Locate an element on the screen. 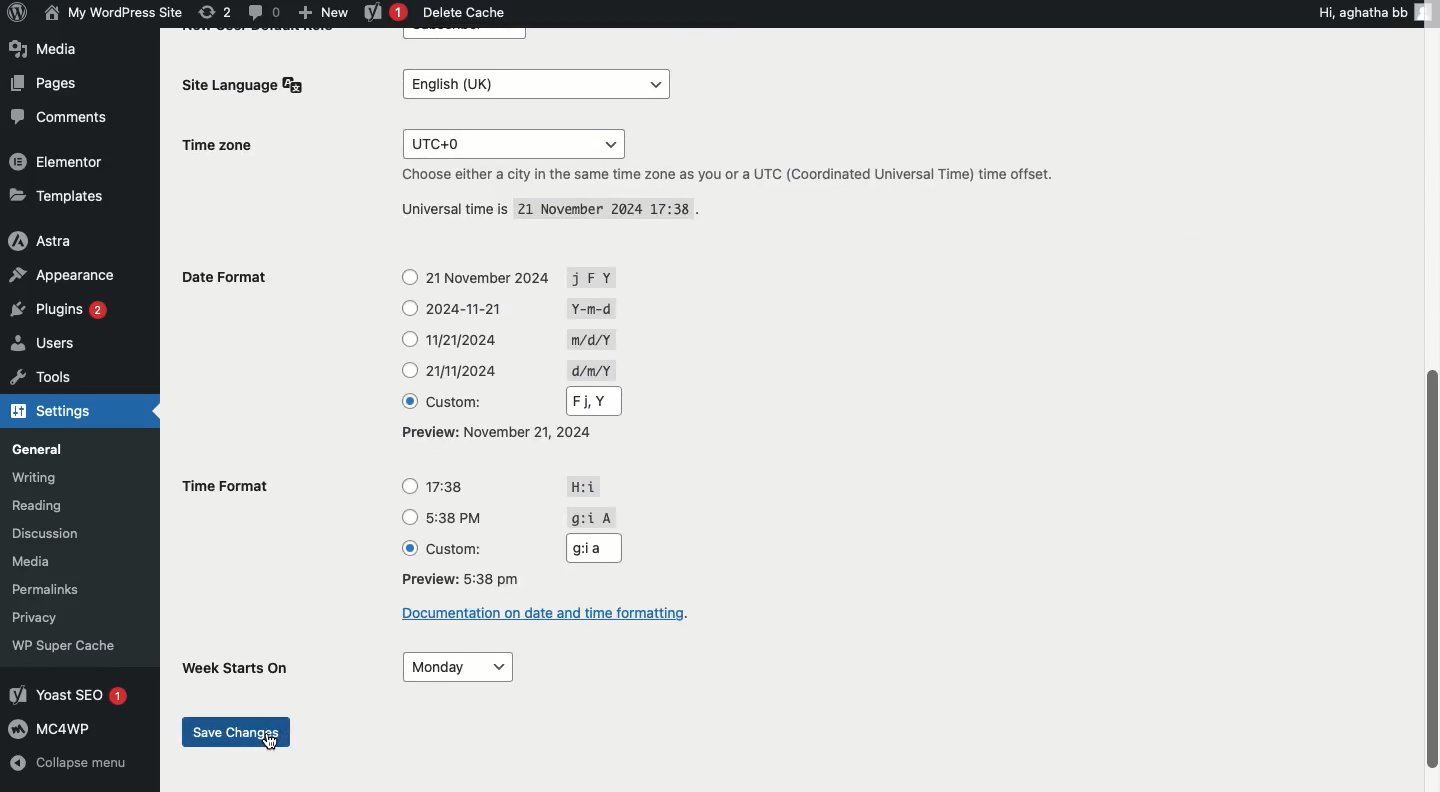  21 November 2024 j FY is located at coordinates (496, 273).